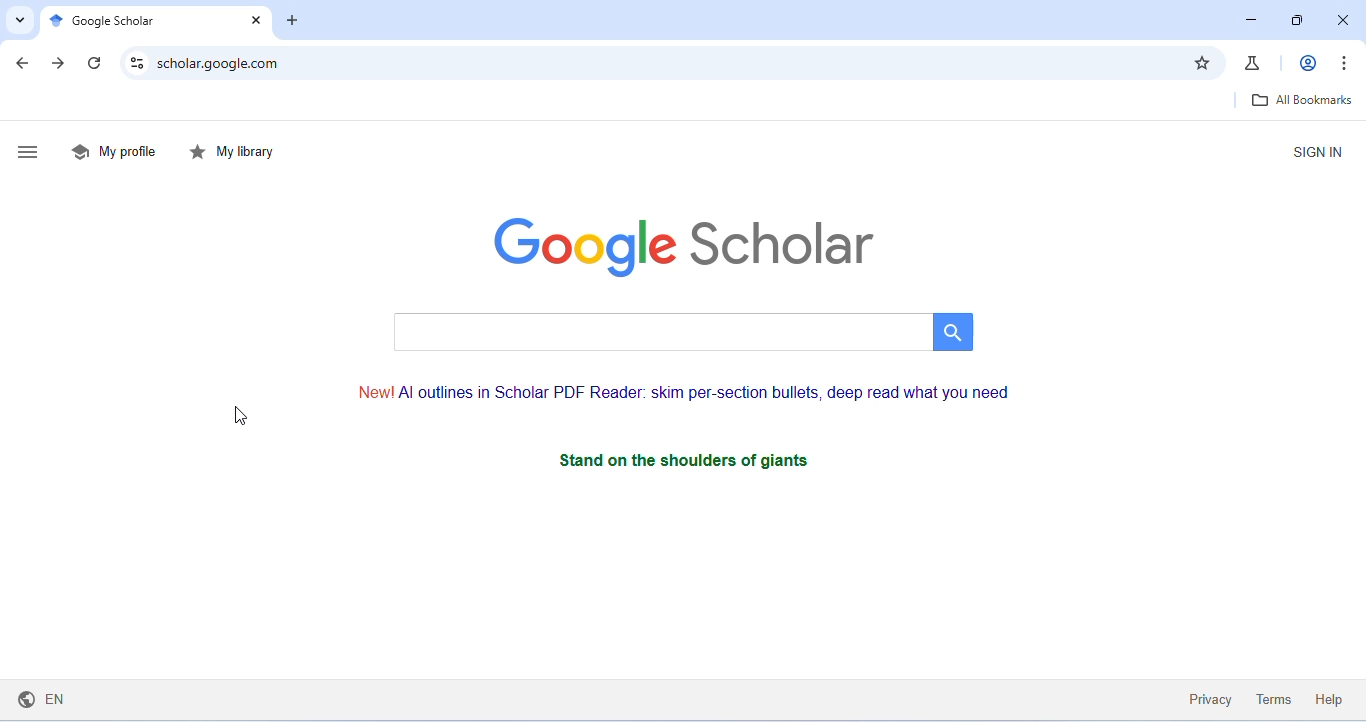 Image resolution: width=1366 pixels, height=722 pixels. I want to click on close, so click(1342, 22).